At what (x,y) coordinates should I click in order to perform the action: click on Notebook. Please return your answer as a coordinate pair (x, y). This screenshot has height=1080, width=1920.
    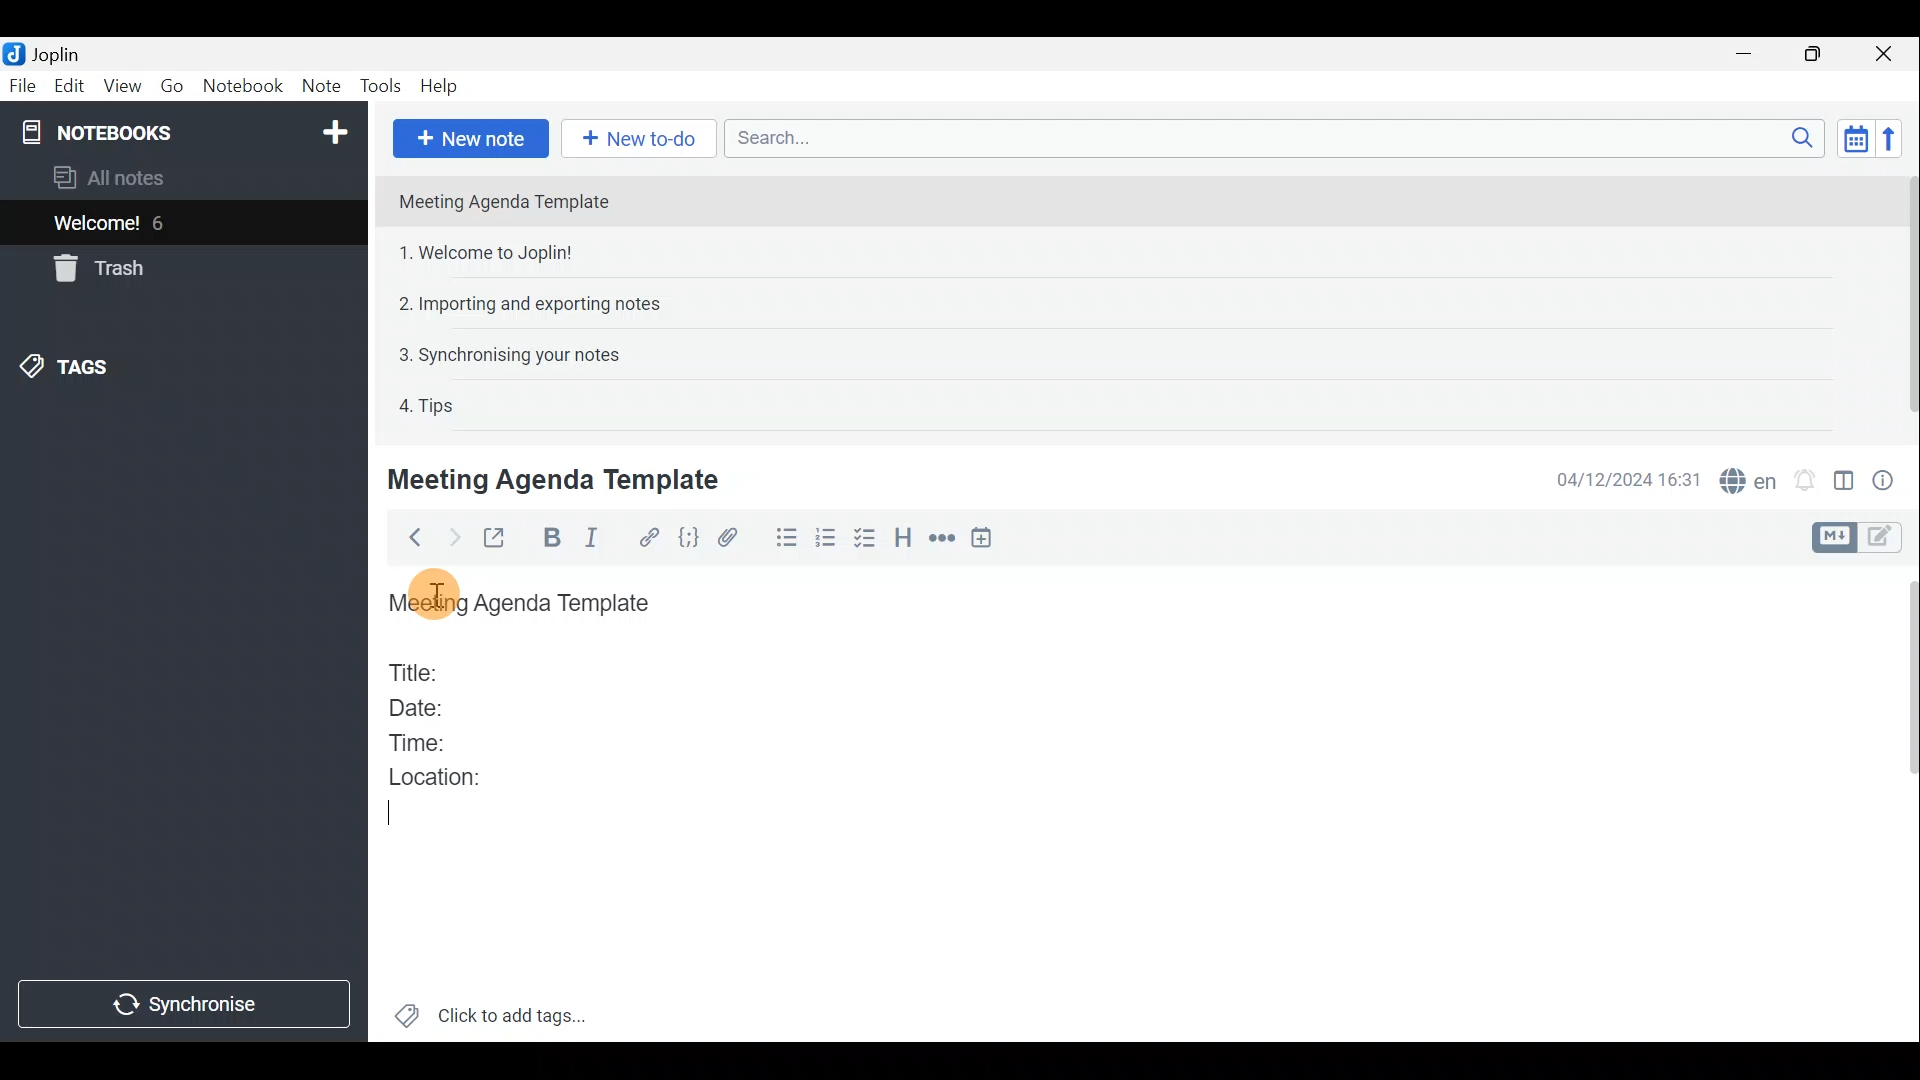
    Looking at the image, I should click on (241, 85).